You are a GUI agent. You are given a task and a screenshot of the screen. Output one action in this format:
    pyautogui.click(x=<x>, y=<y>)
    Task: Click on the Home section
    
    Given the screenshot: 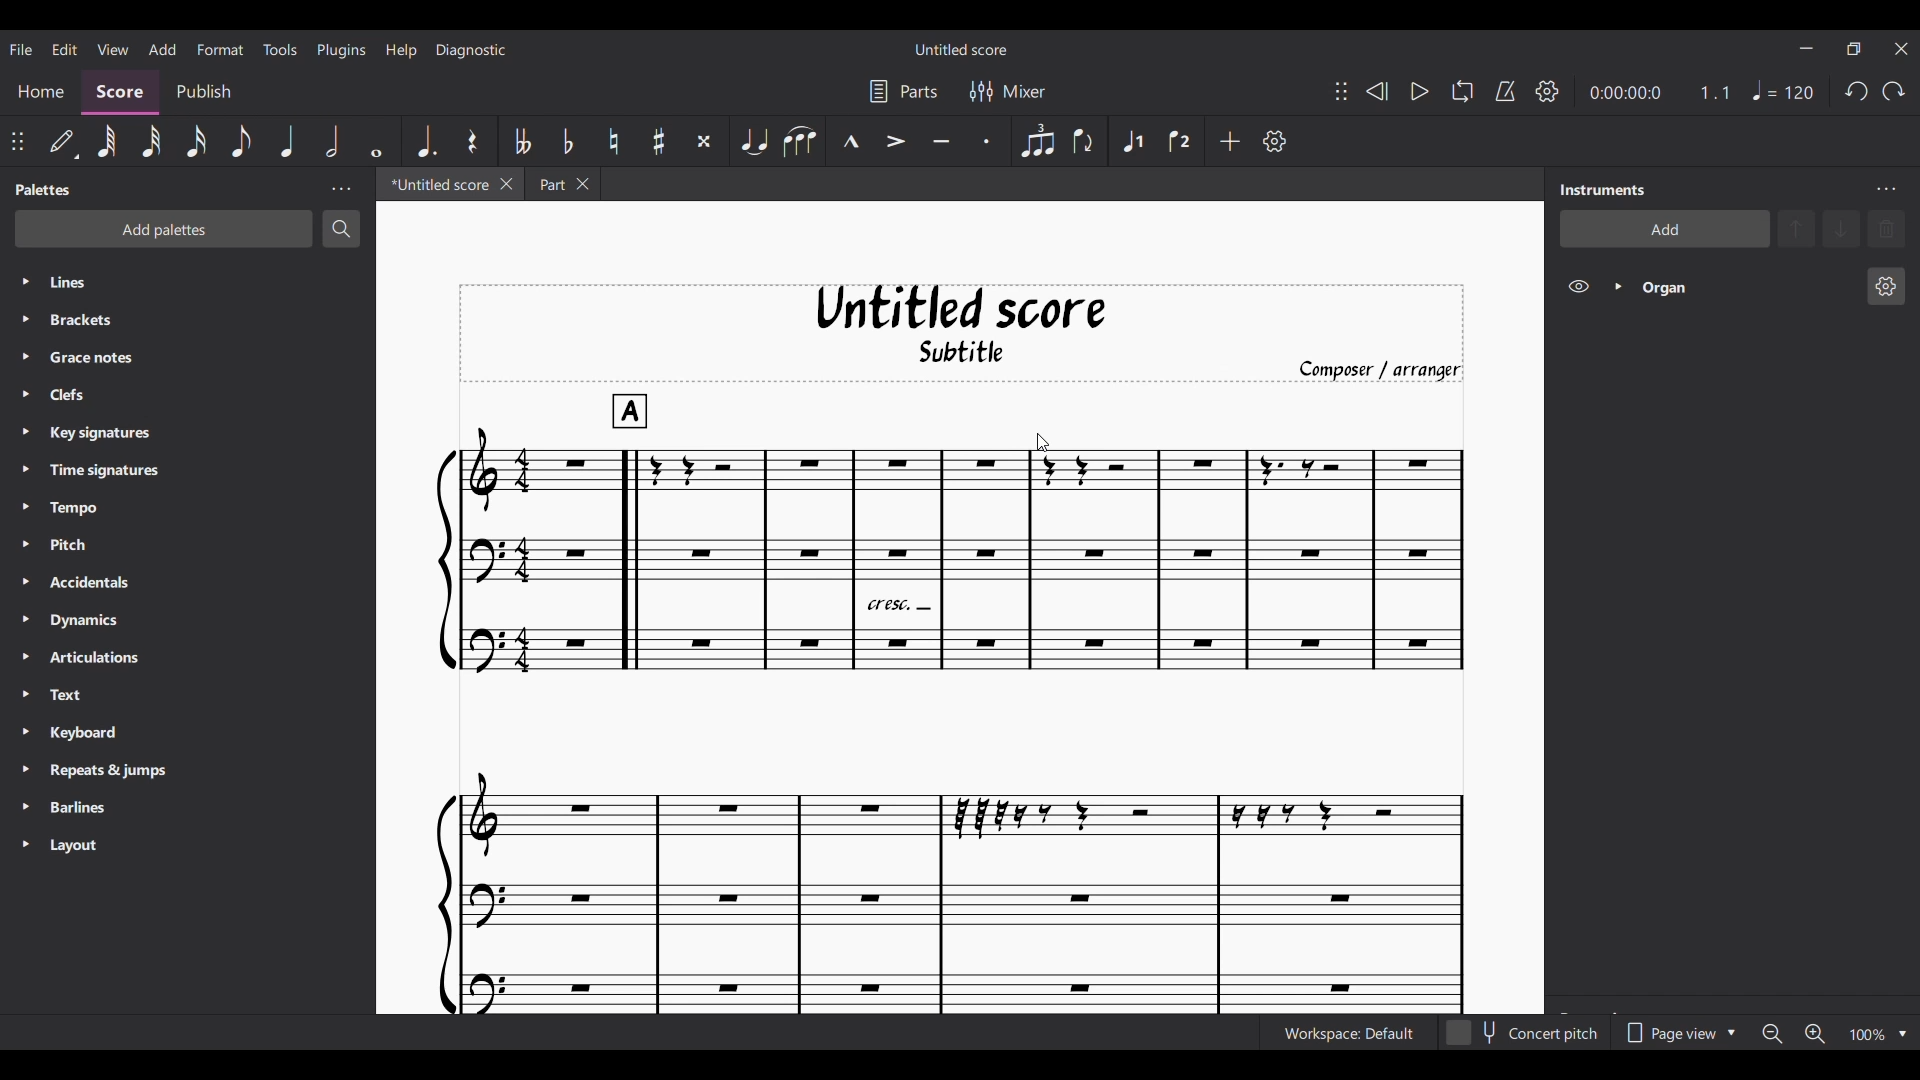 What is the action you would take?
    pyautogui.click(x=41, y=90)
    